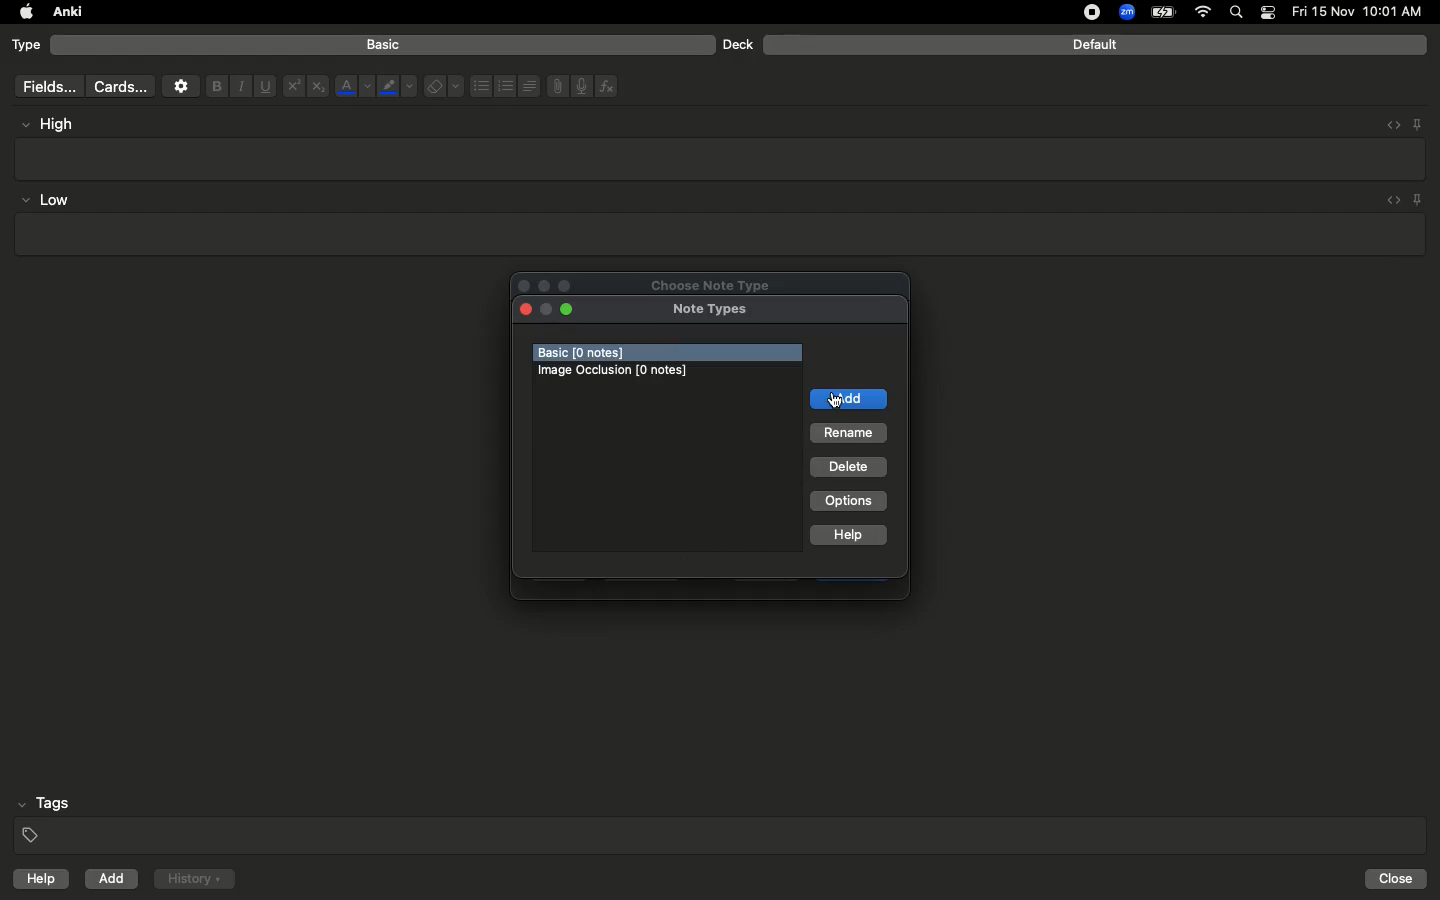 This screenshot has width=1440, height=900. I want to click on Cards, so click(120, 87).